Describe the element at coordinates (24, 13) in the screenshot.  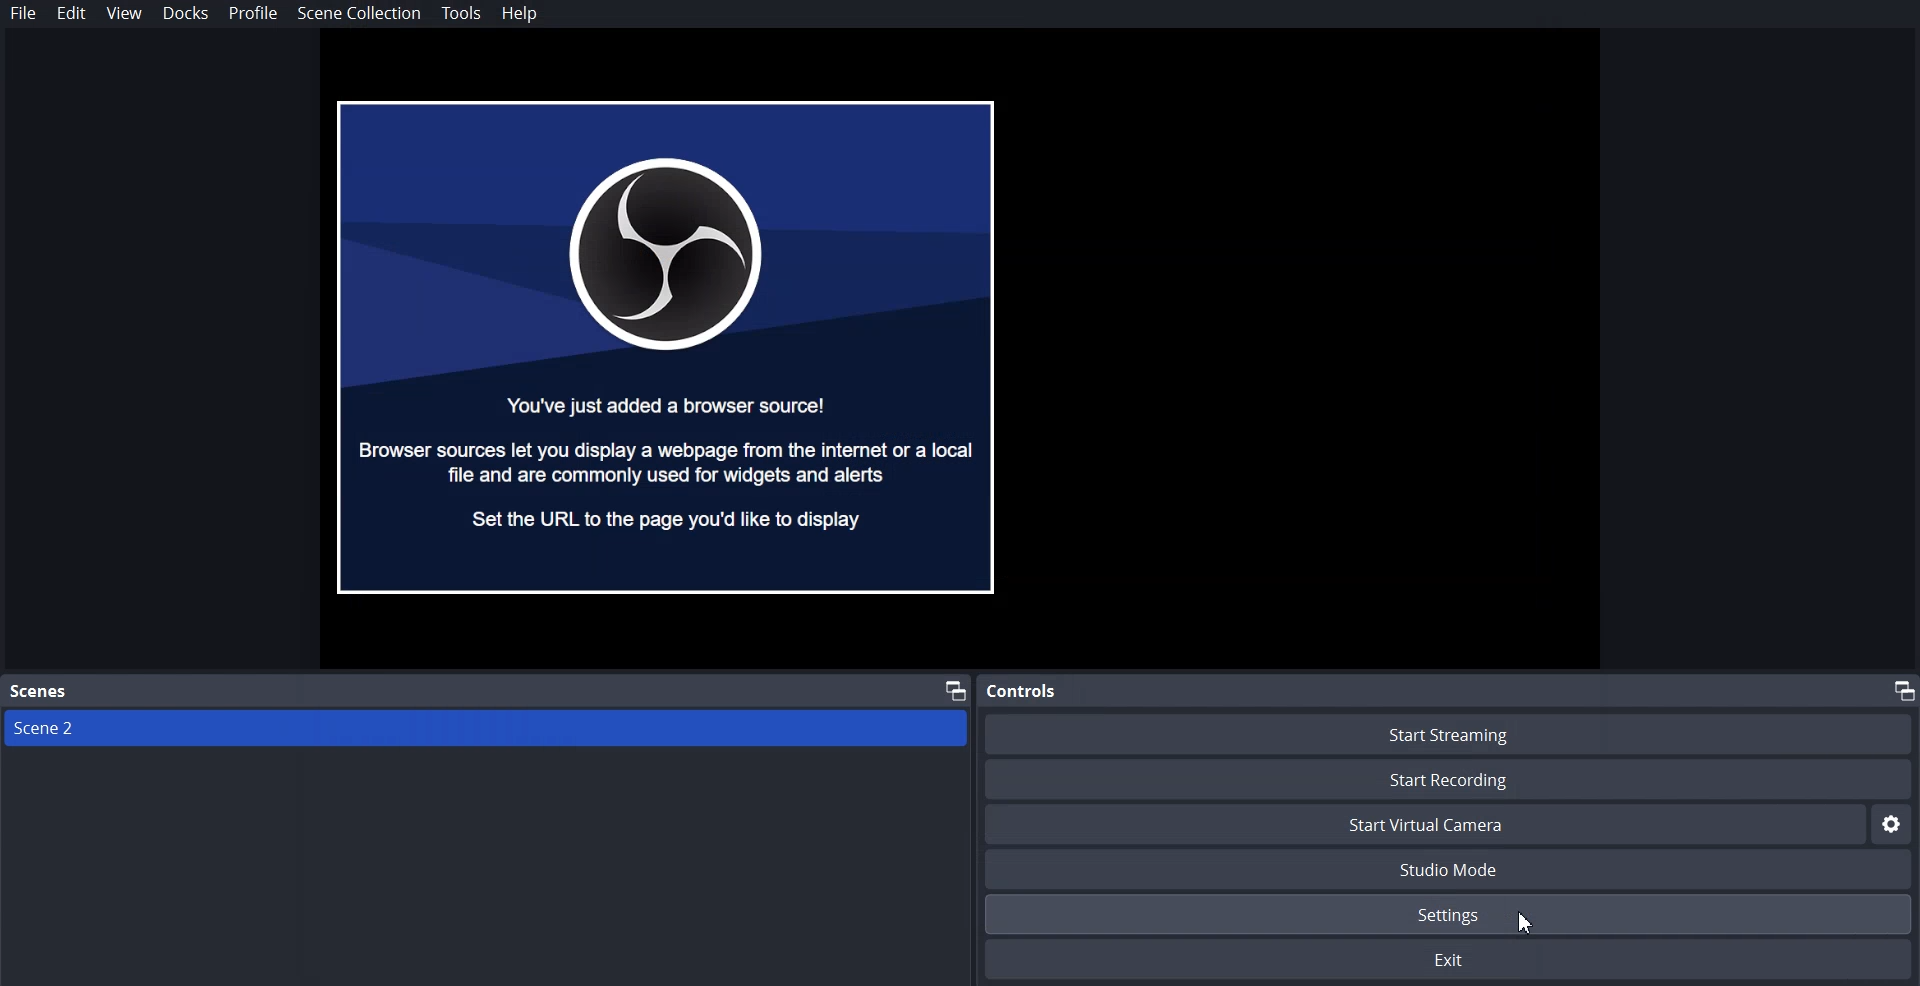
I see `File` at that location.